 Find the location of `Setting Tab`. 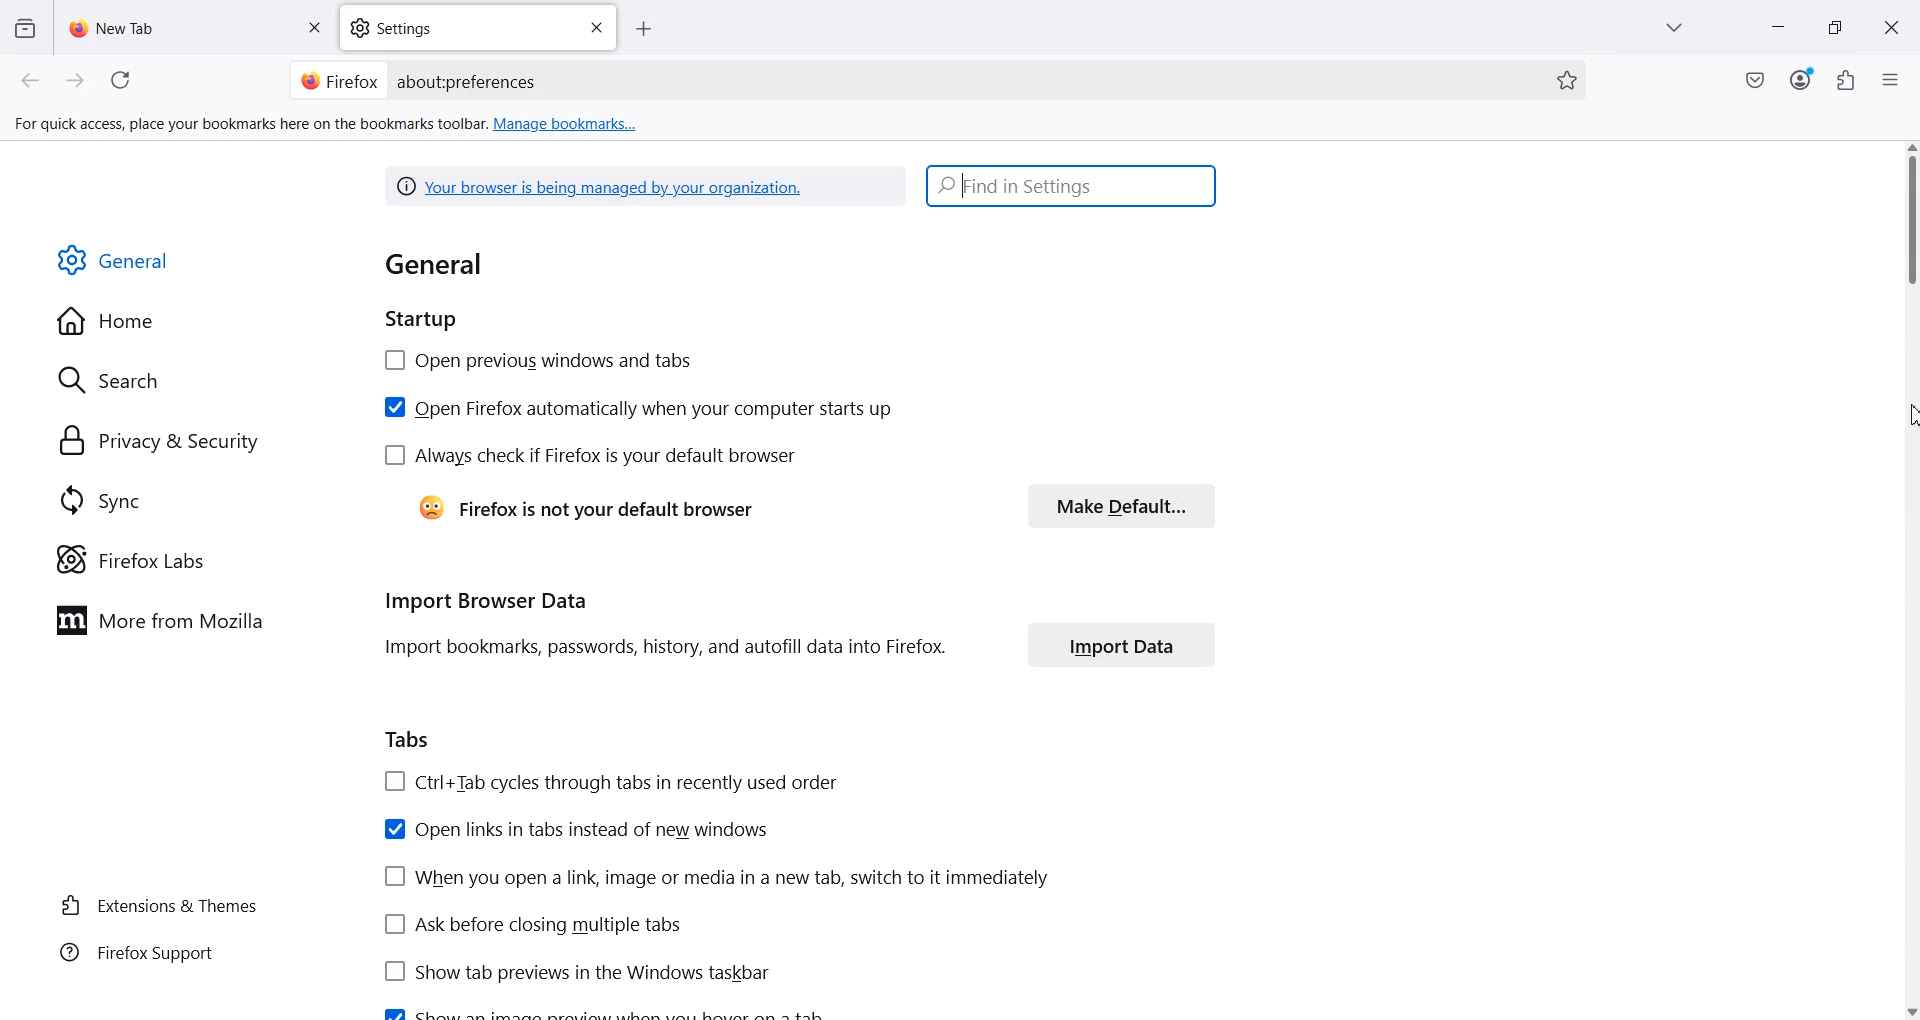

Setting Tab is located at coordinates (480, 28).